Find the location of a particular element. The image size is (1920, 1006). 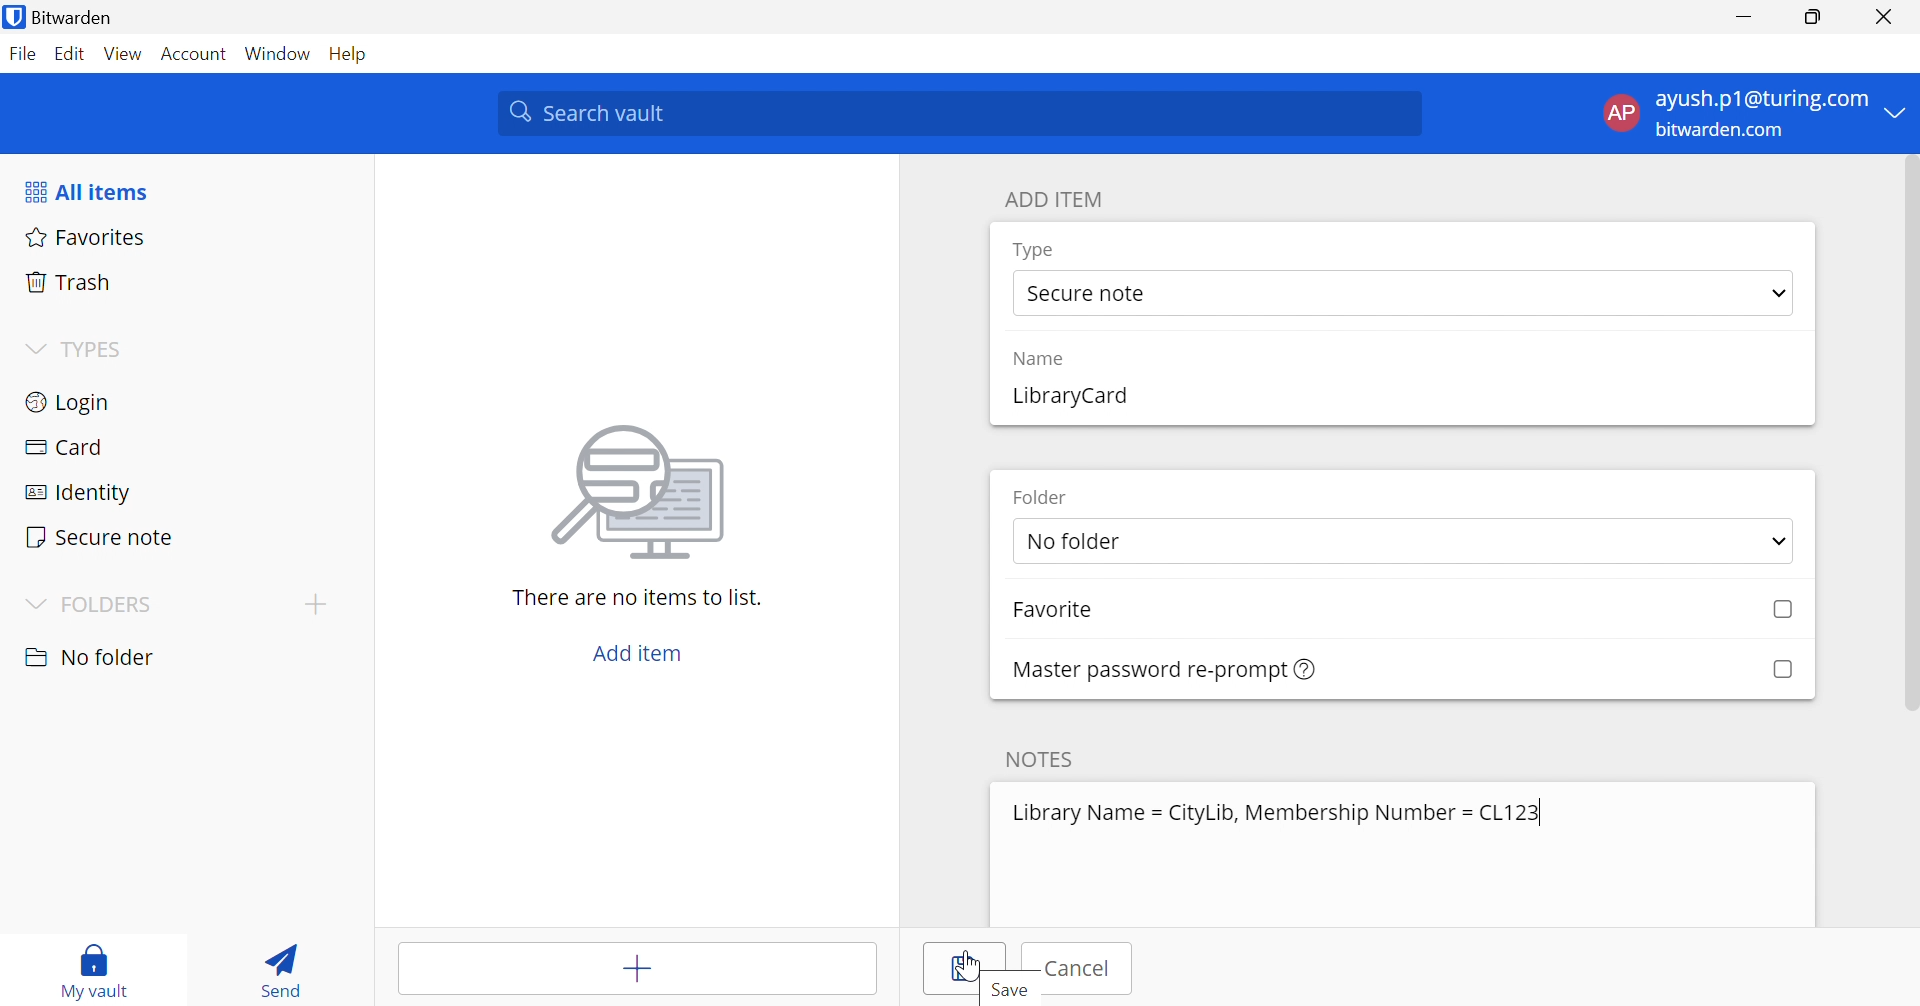

 is located at coordinates (1046, 357).